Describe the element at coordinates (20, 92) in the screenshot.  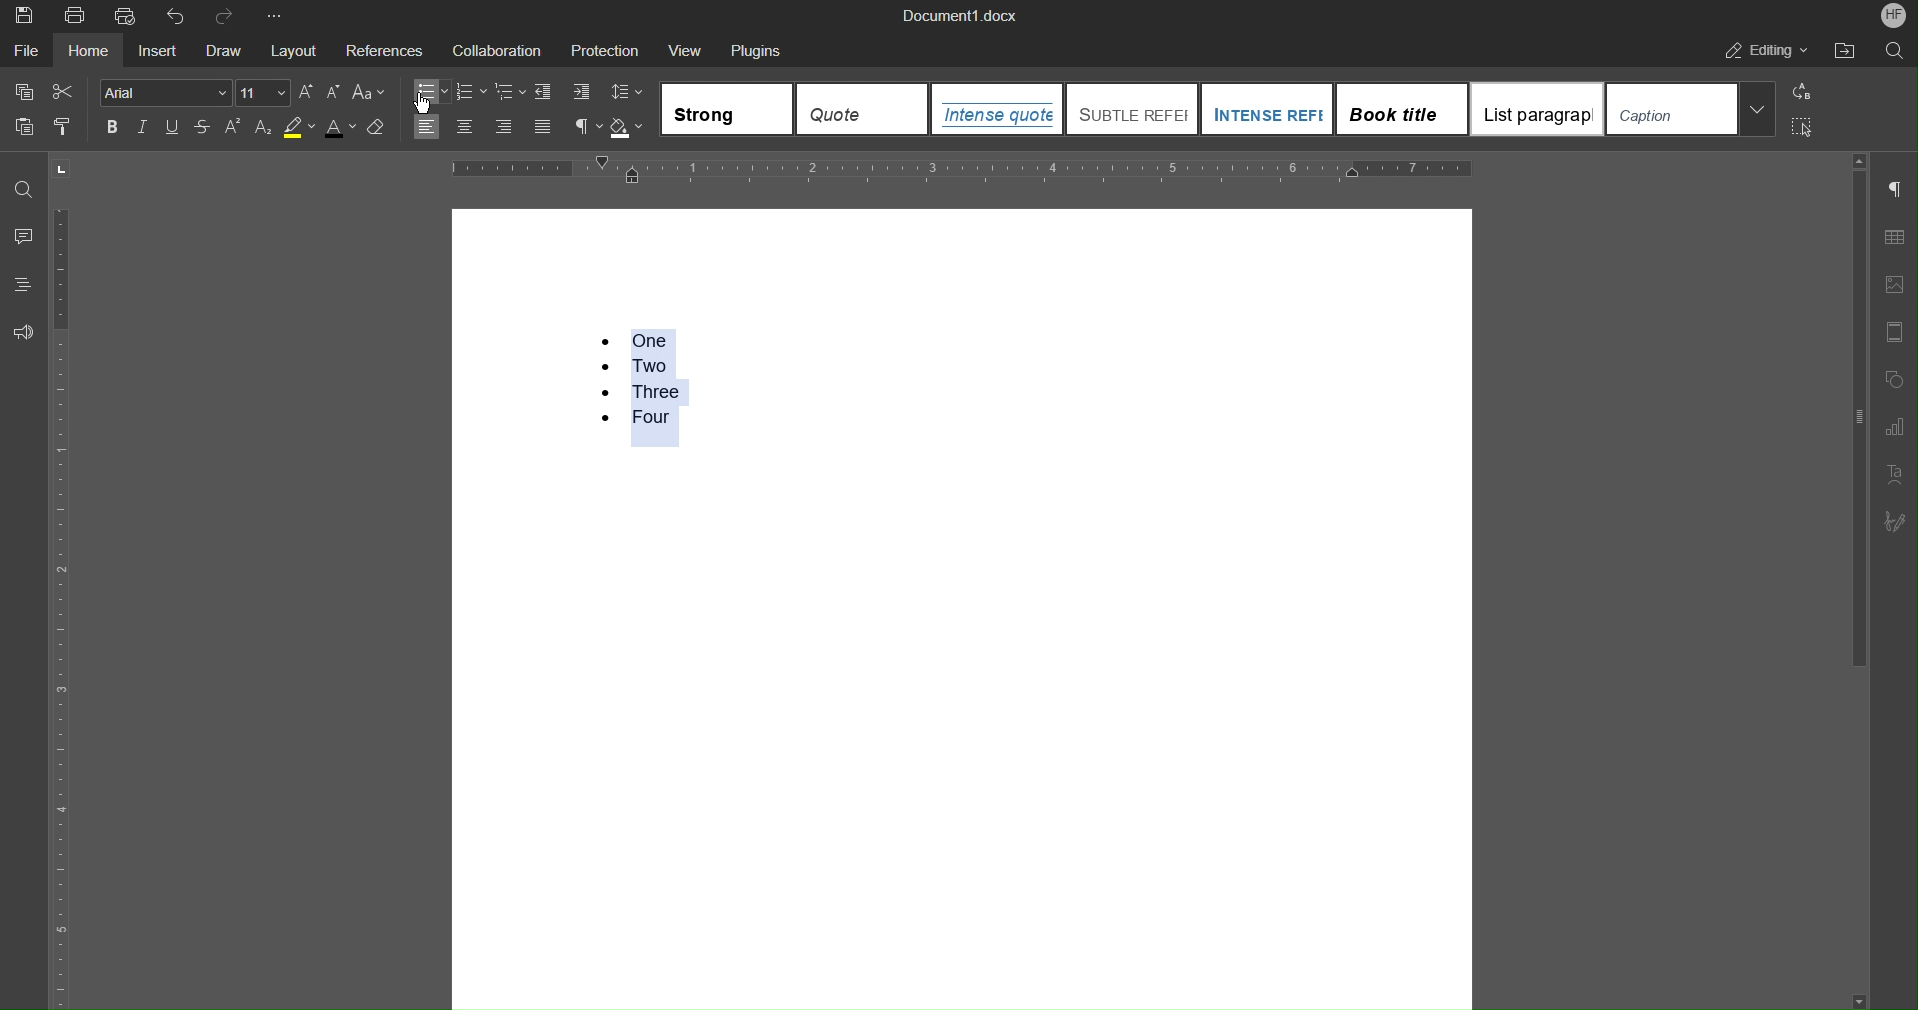
I see `Copy` at that location.